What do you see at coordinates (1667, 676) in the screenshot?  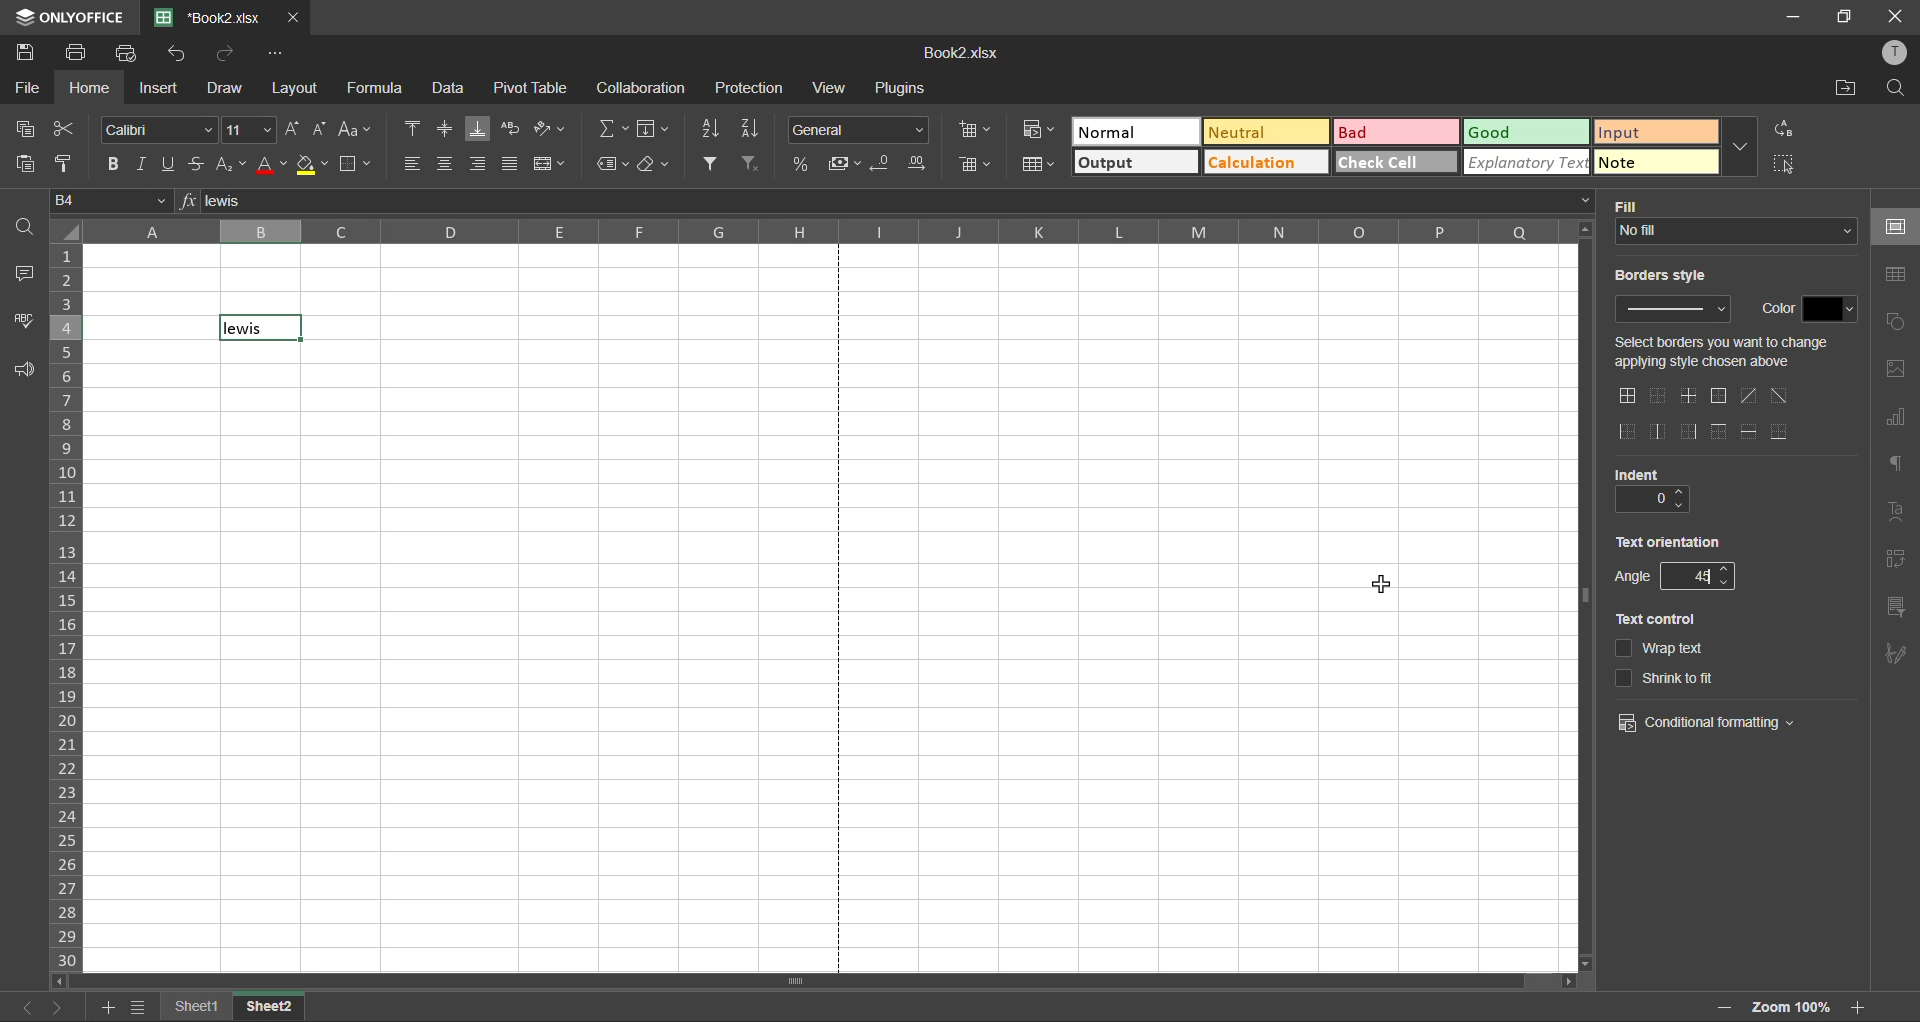 I see `shrink to it` at bounding box center [1667, 676].